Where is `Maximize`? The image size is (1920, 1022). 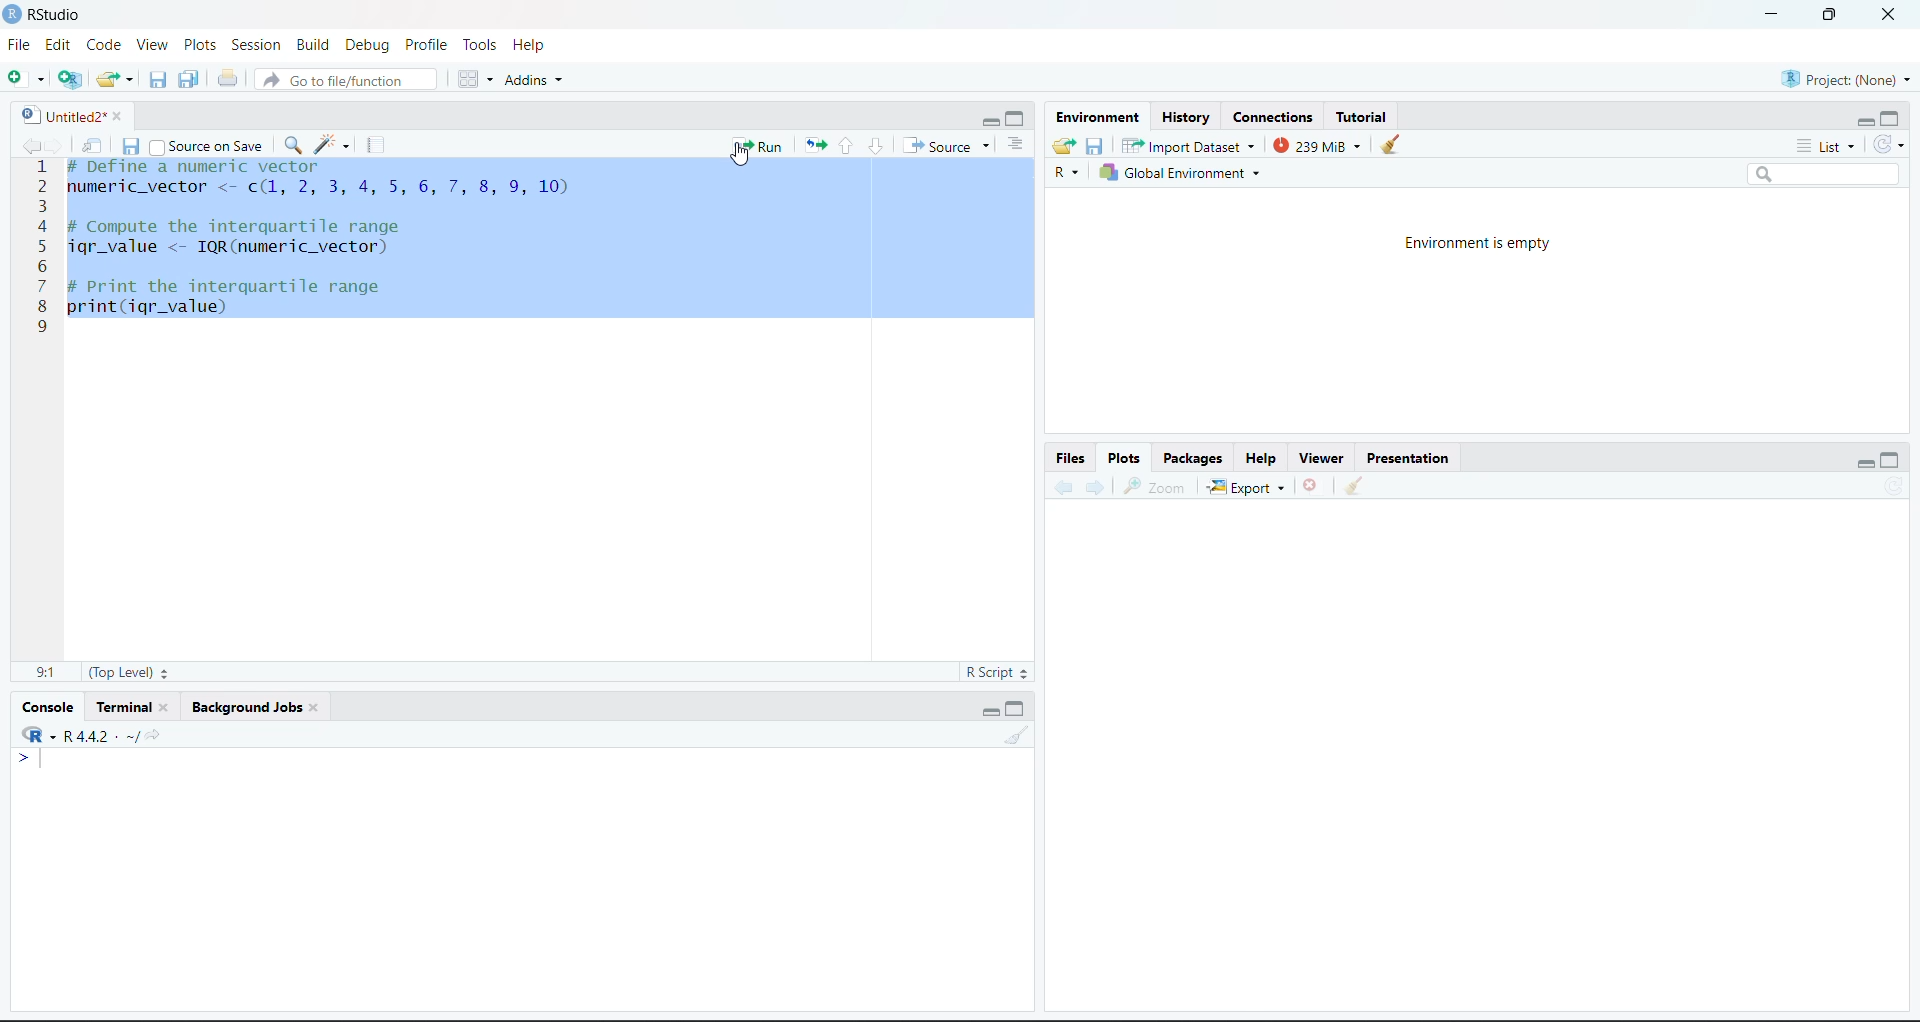 Maximize is located at coordinates (1018, 707).